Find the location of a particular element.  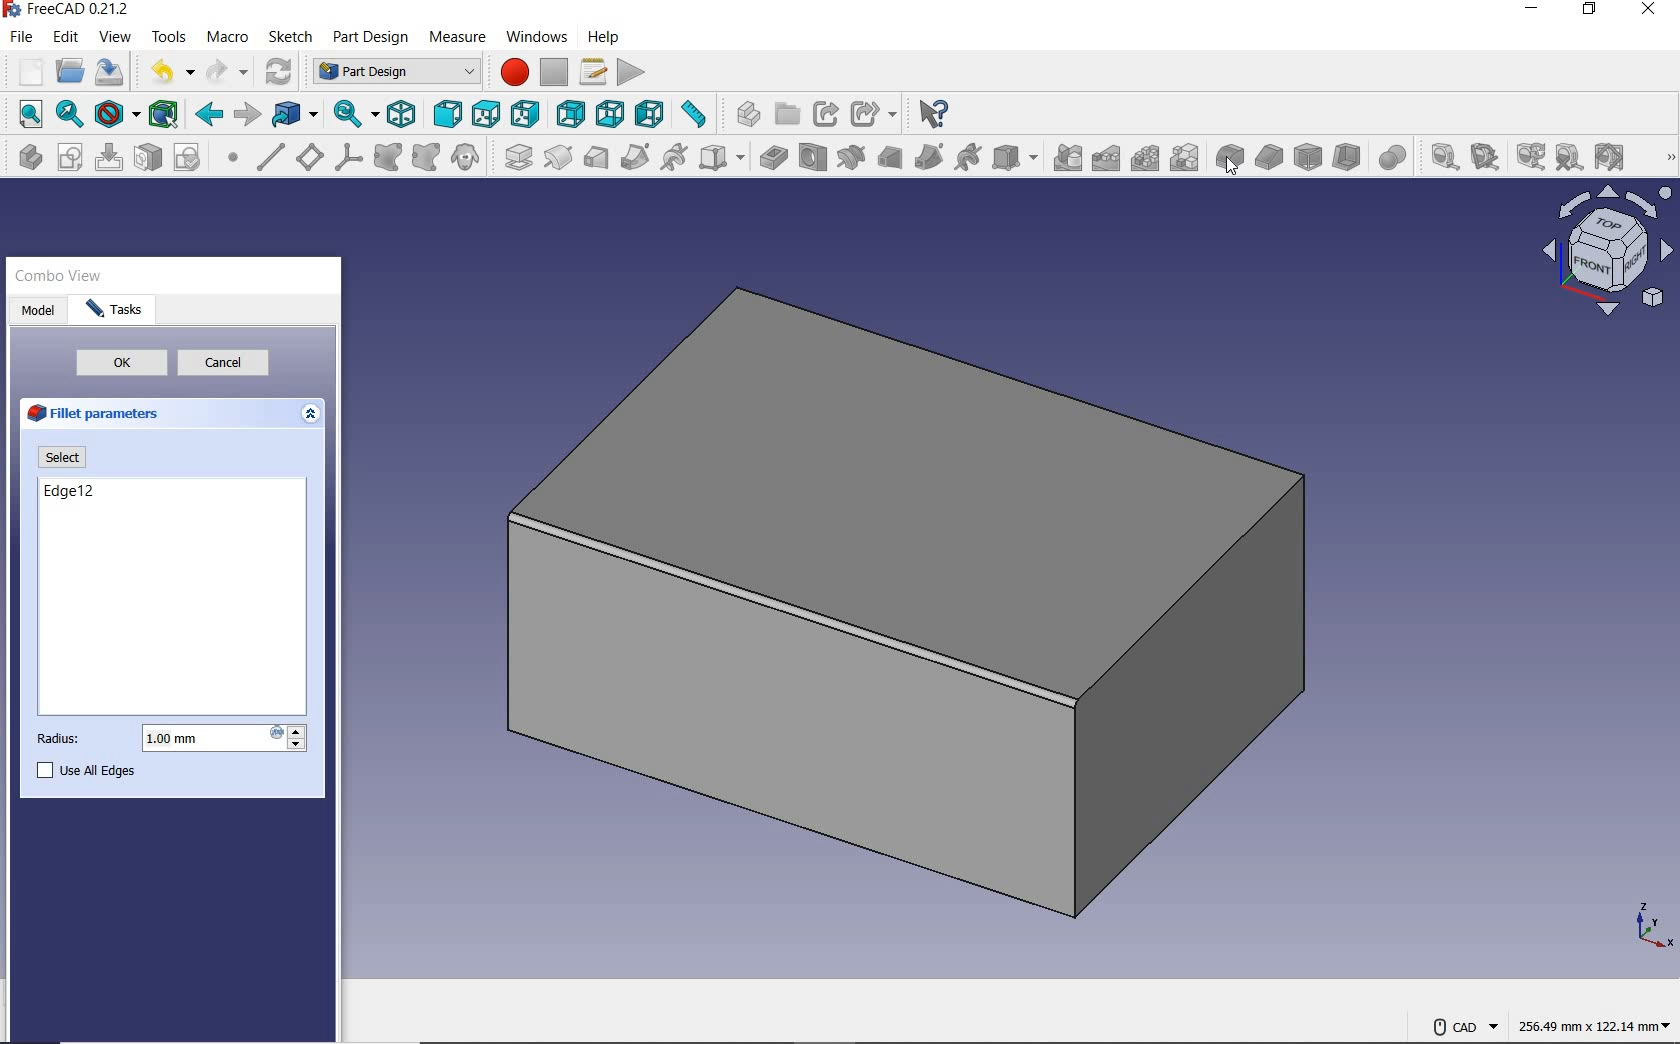

model is located at coordinates (39, 307).